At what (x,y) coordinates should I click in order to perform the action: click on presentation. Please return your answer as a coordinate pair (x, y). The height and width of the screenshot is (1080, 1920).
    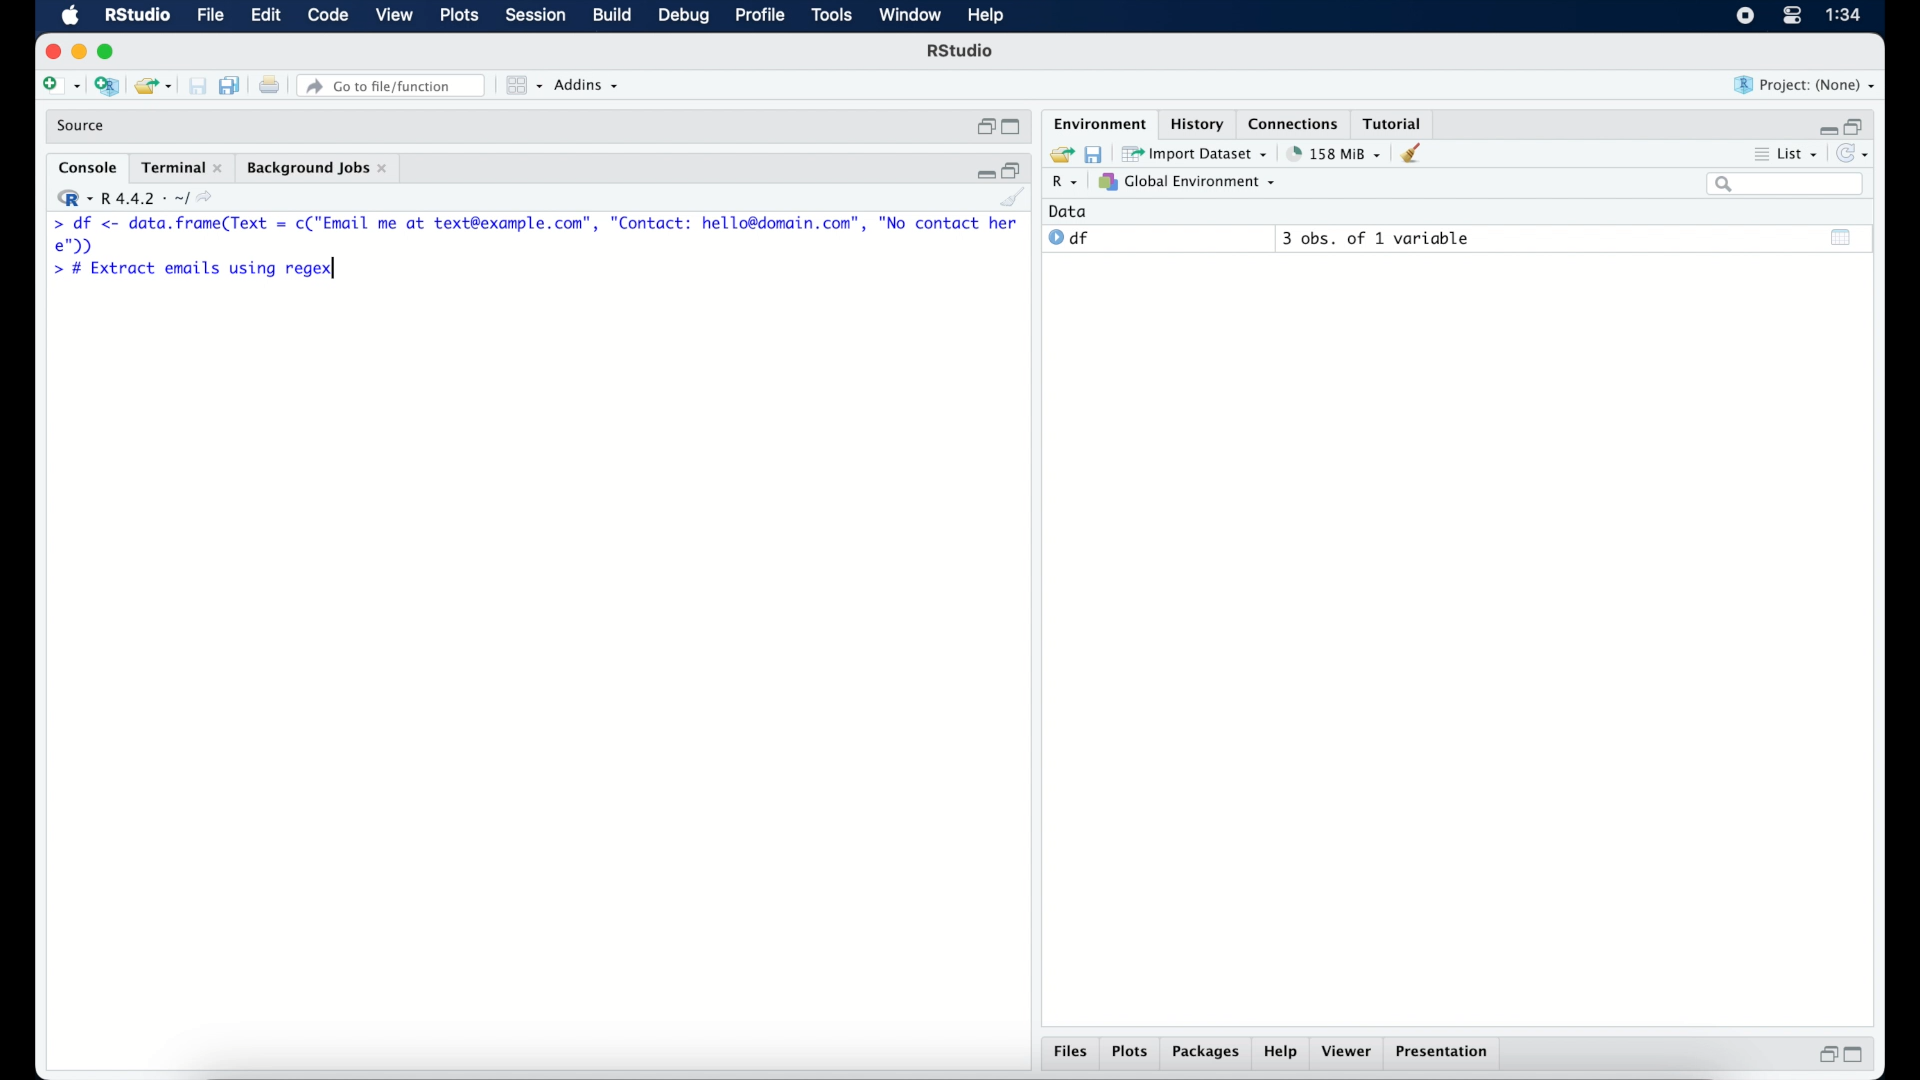
    Looking at the image, I should click on (1445, 1054).